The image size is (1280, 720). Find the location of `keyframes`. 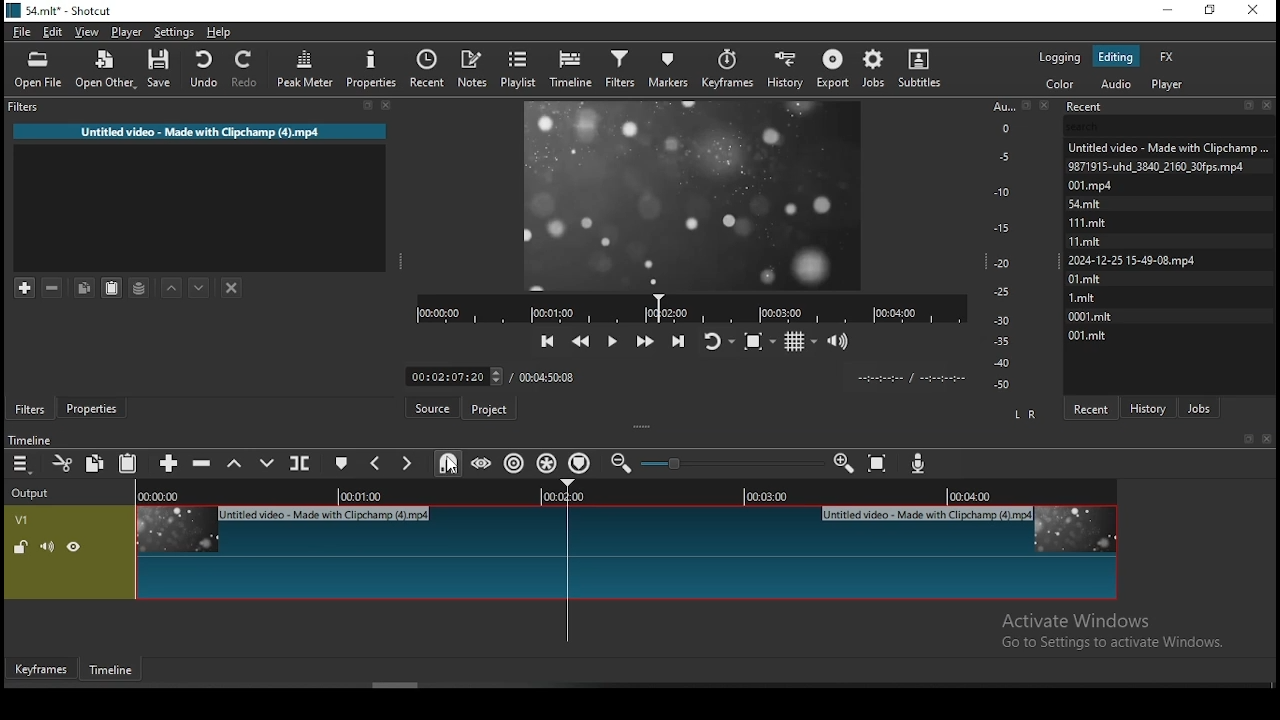

keyframes is located at coordinates (727, 68).